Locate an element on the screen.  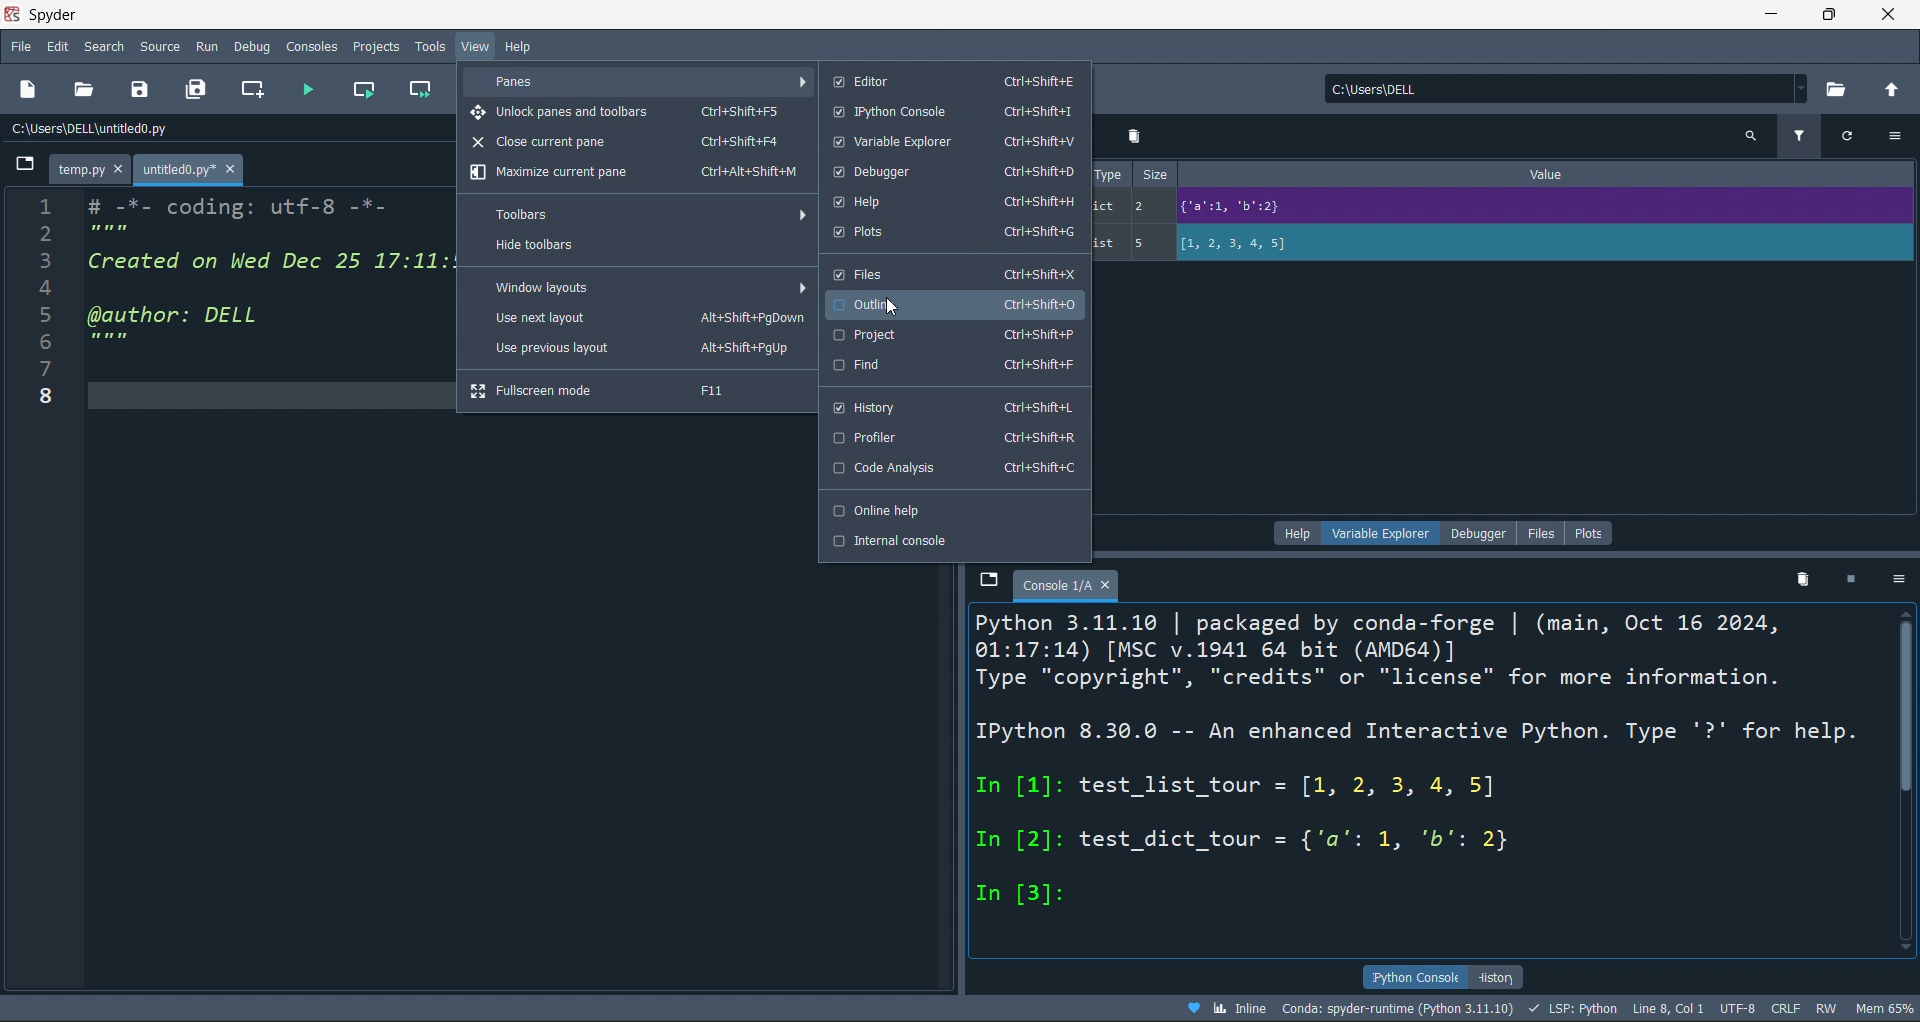
cursor is located at coordinates (891, 309).